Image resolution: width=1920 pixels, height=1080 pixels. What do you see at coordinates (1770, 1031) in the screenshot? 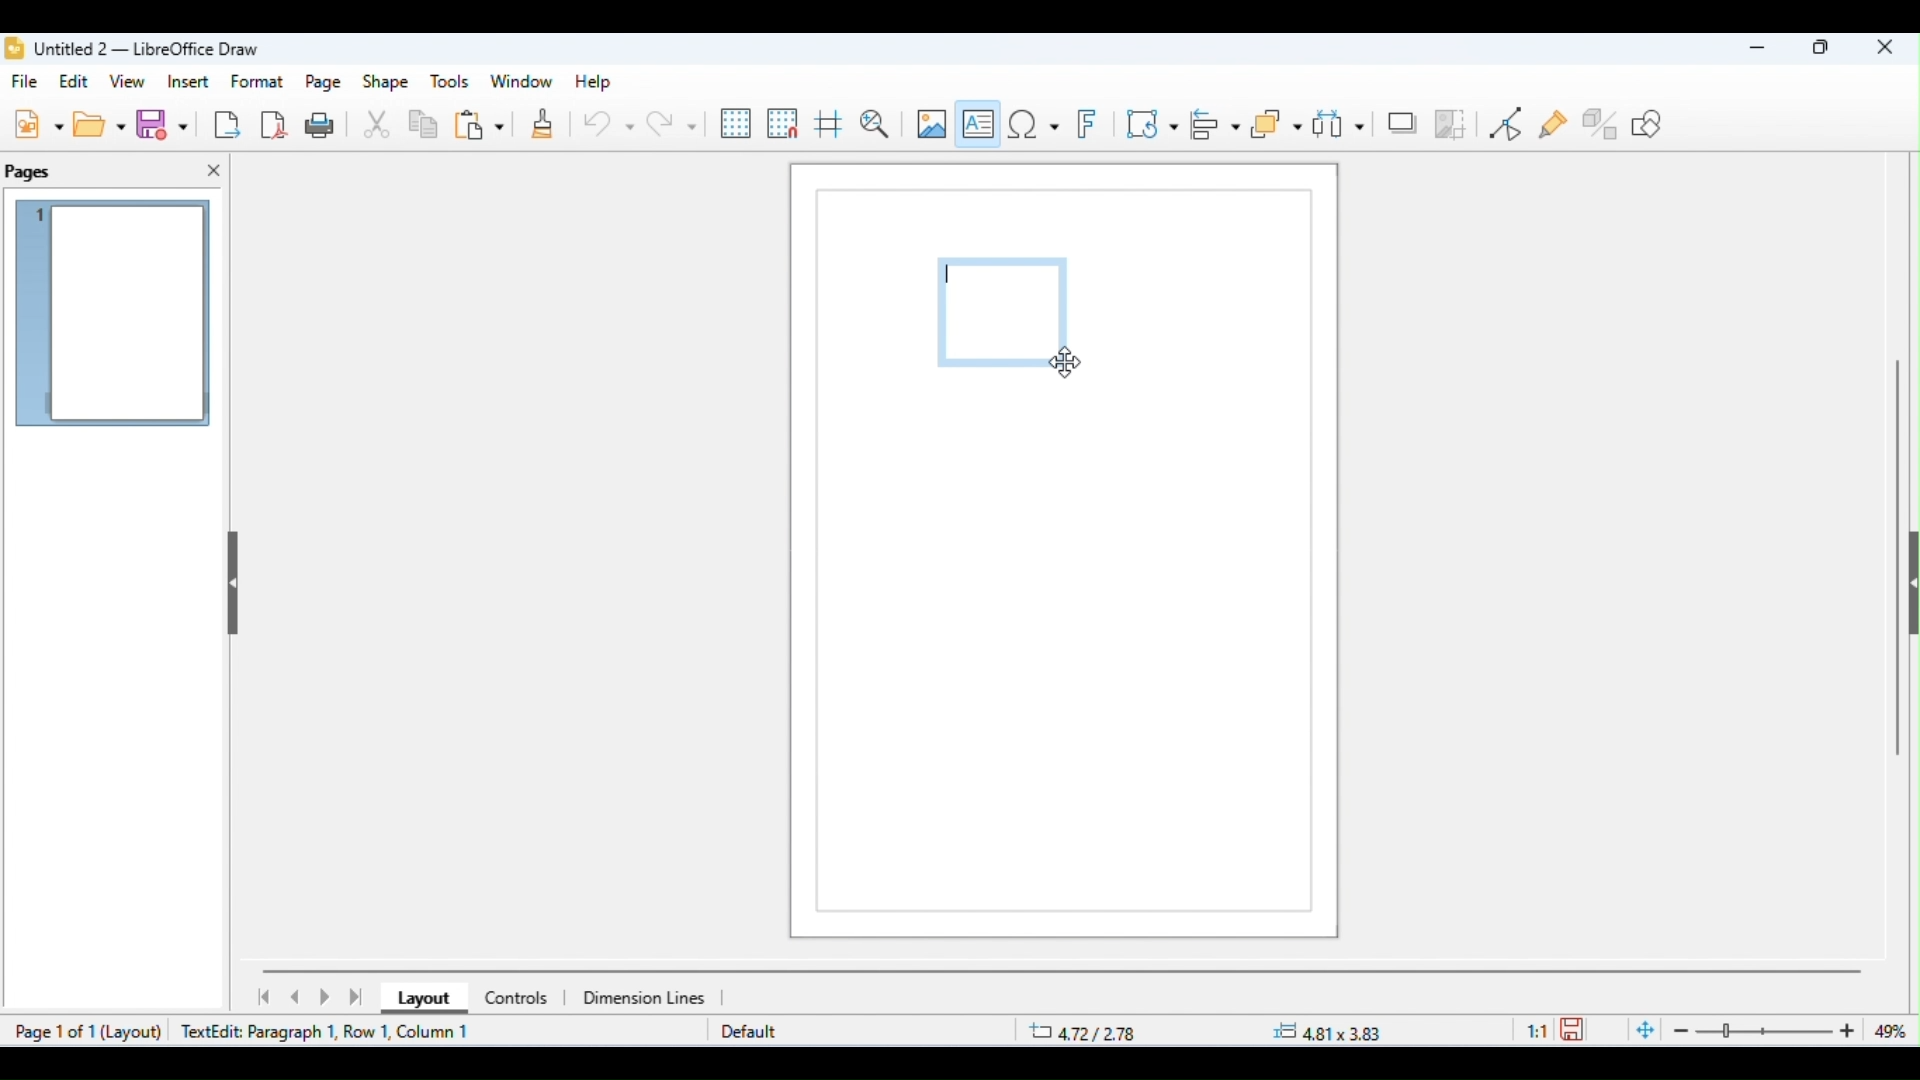
I see `zoom` at bounding box center [1770, 1031].